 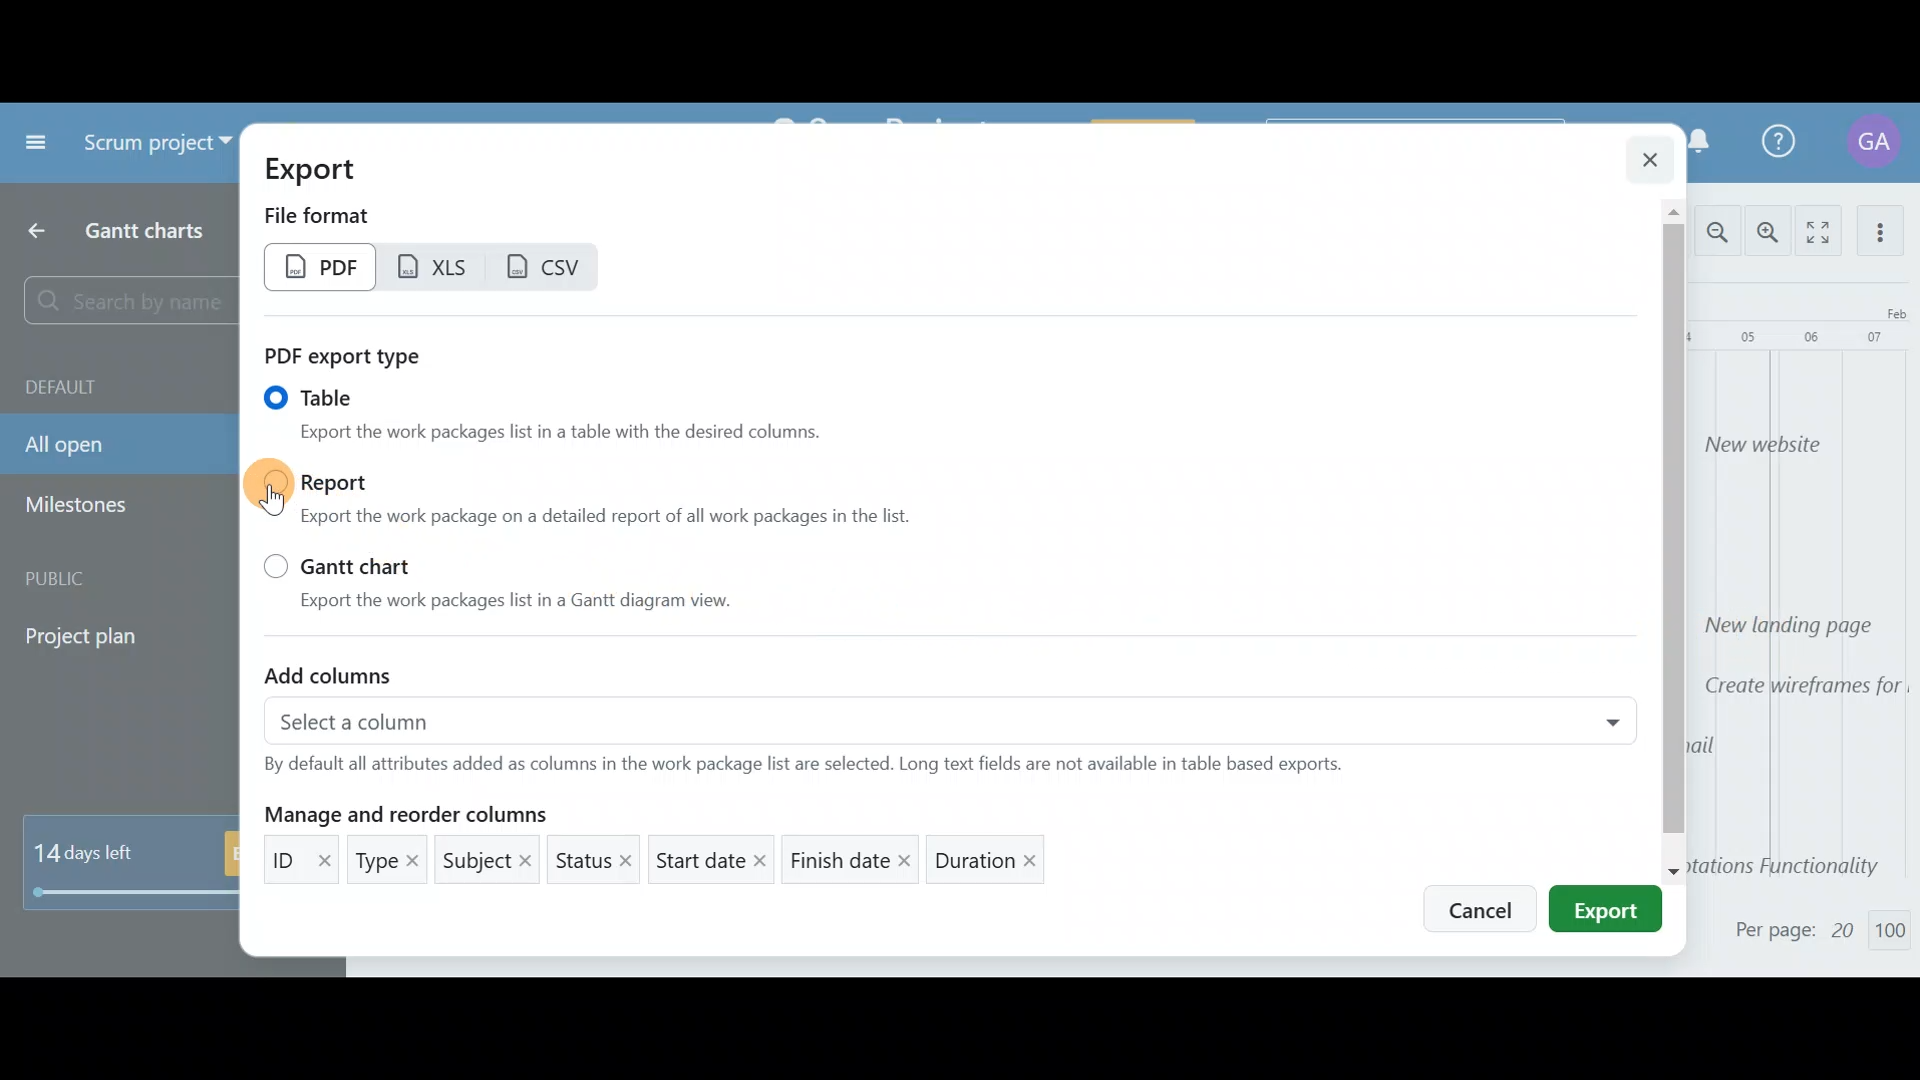 I want to click on Add columns, so click(x=349, y=671).